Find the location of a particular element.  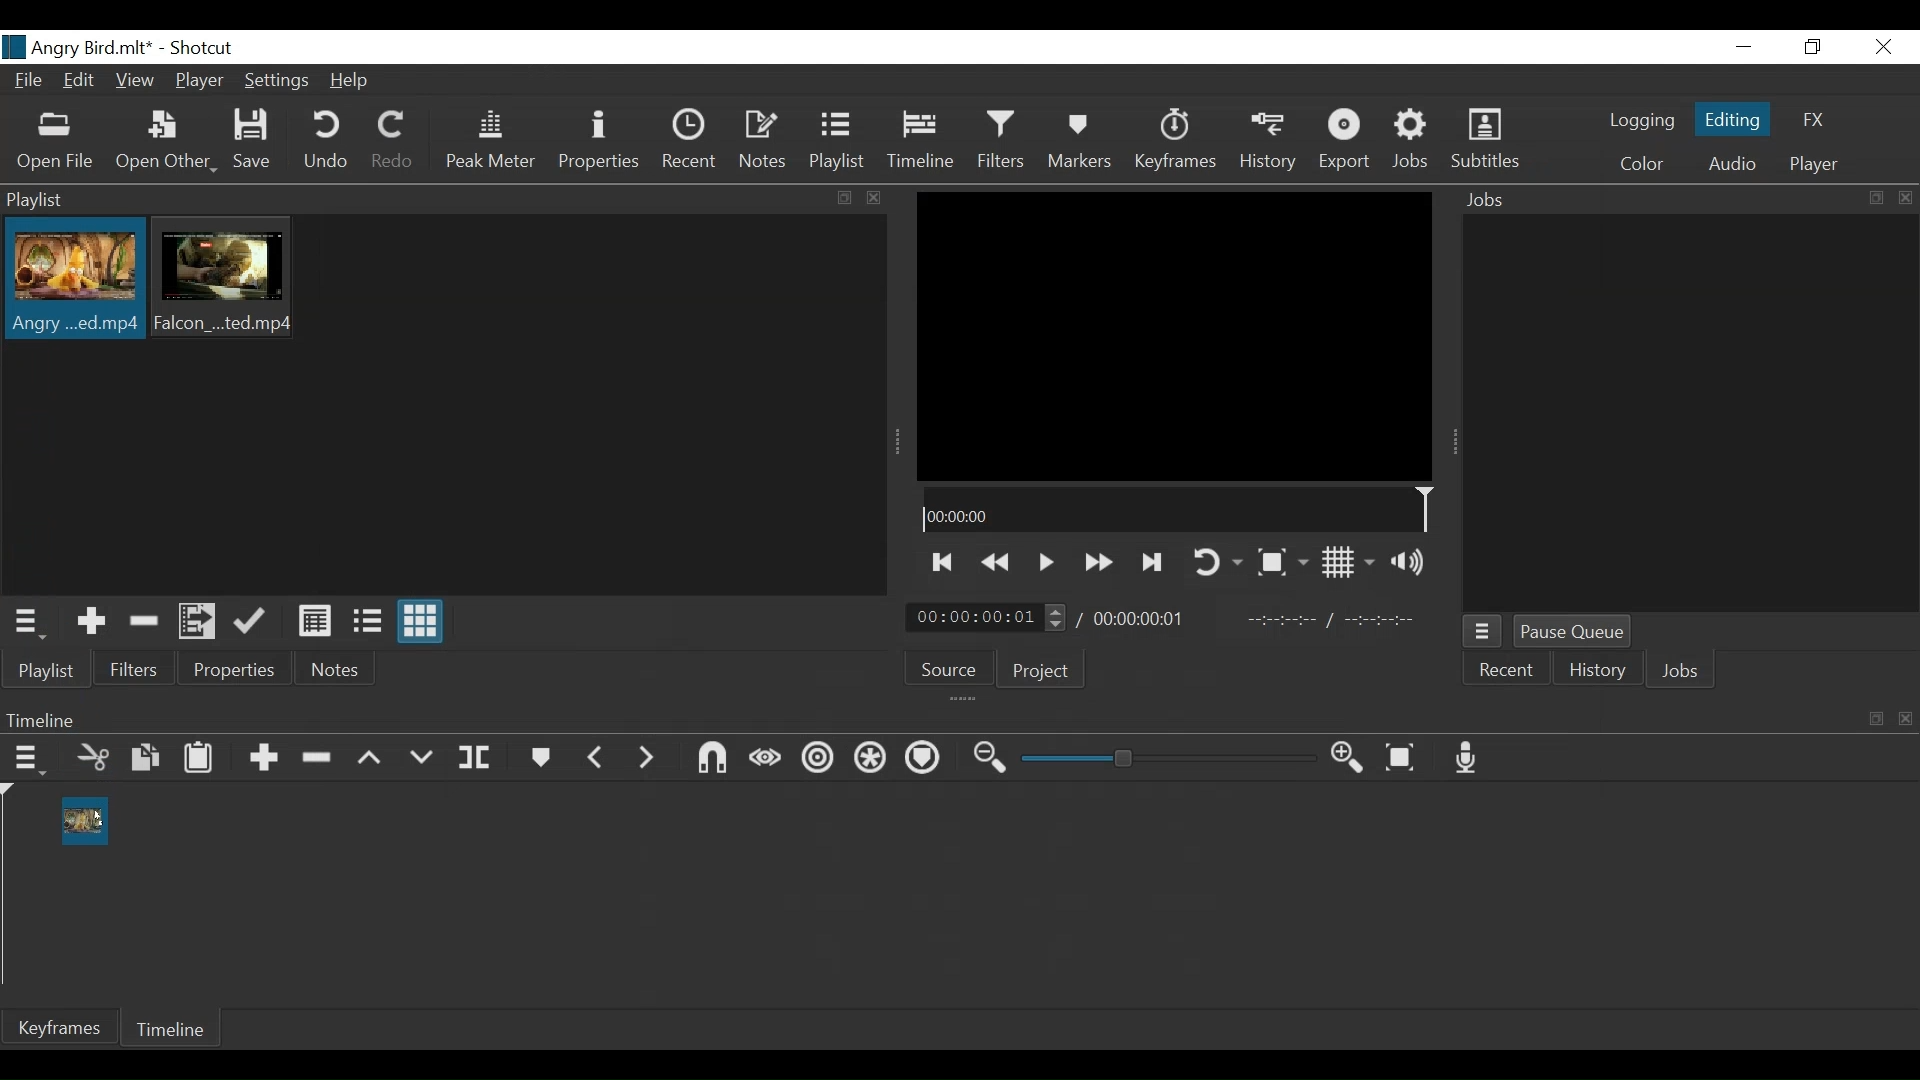

Toggle player looping is located at coordinates (1219, 563).